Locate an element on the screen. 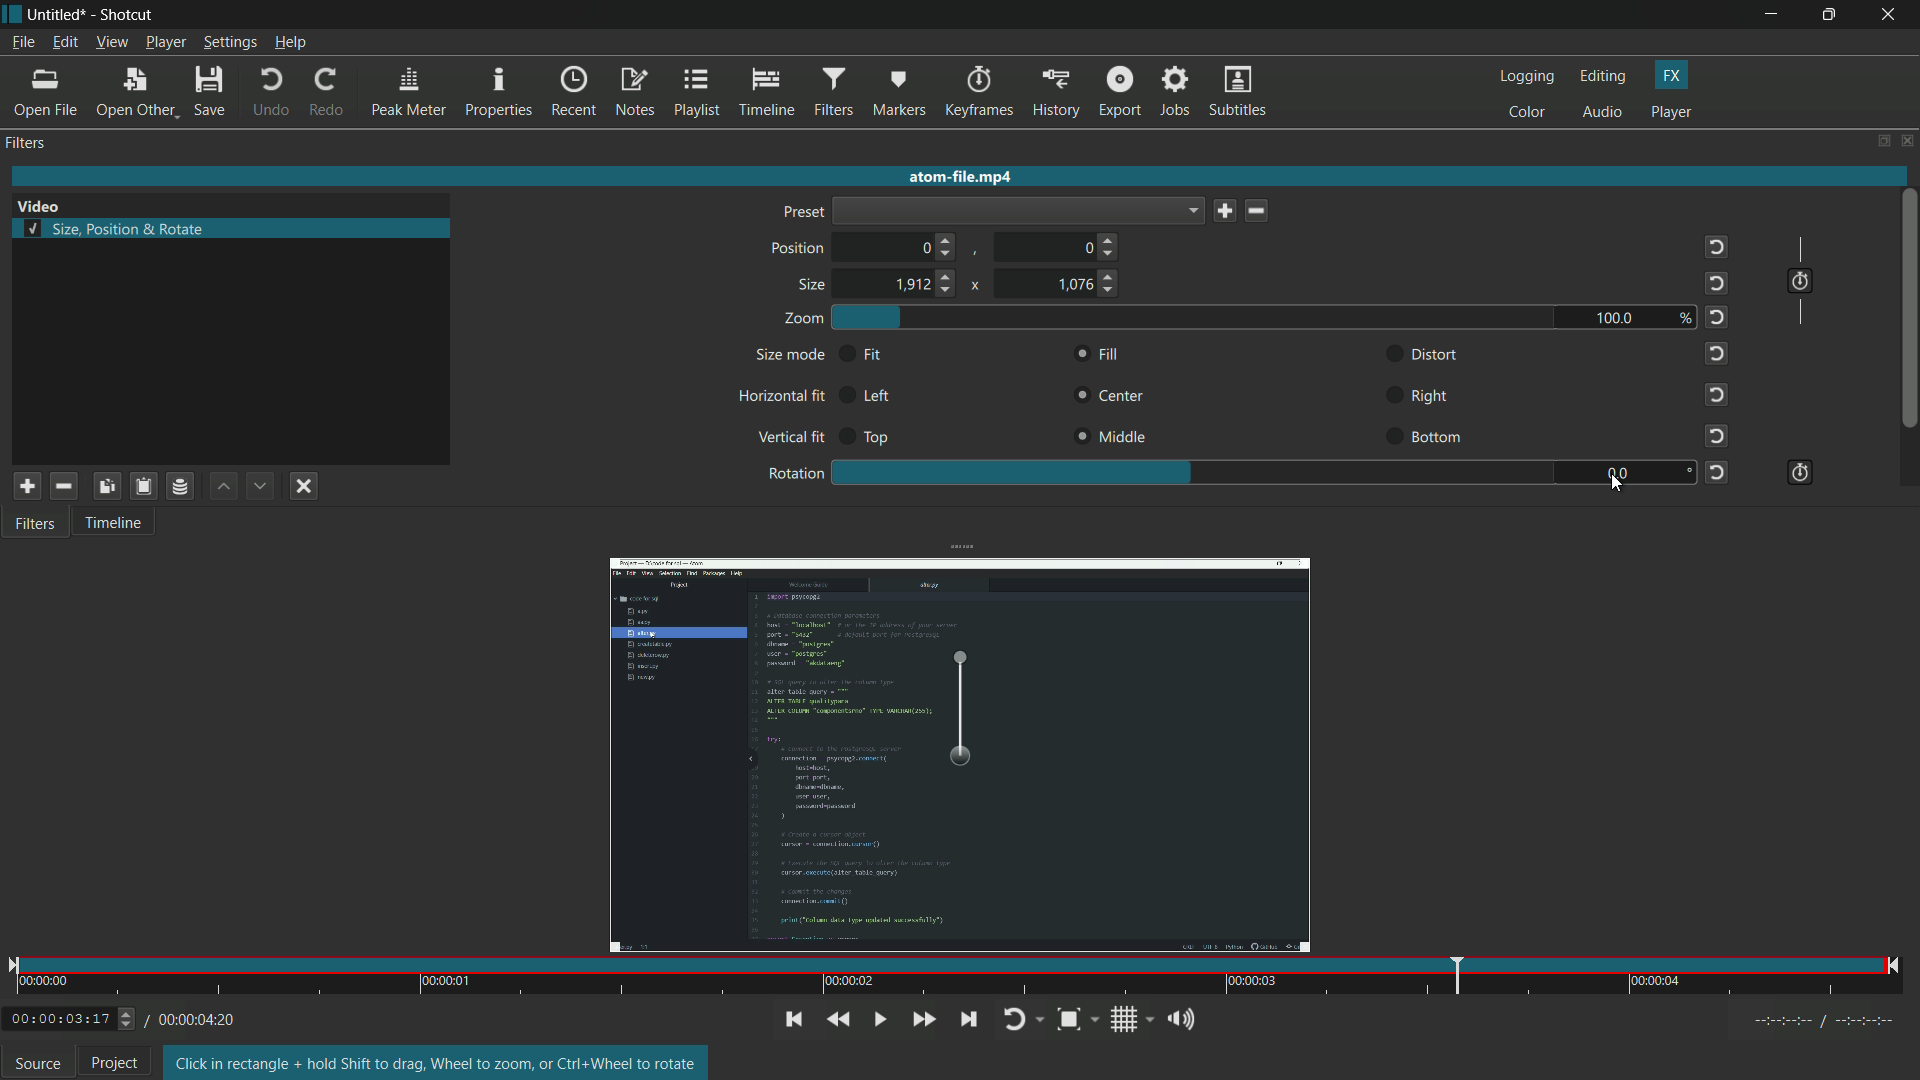  dropdown is located at coordinates (1019, 210).